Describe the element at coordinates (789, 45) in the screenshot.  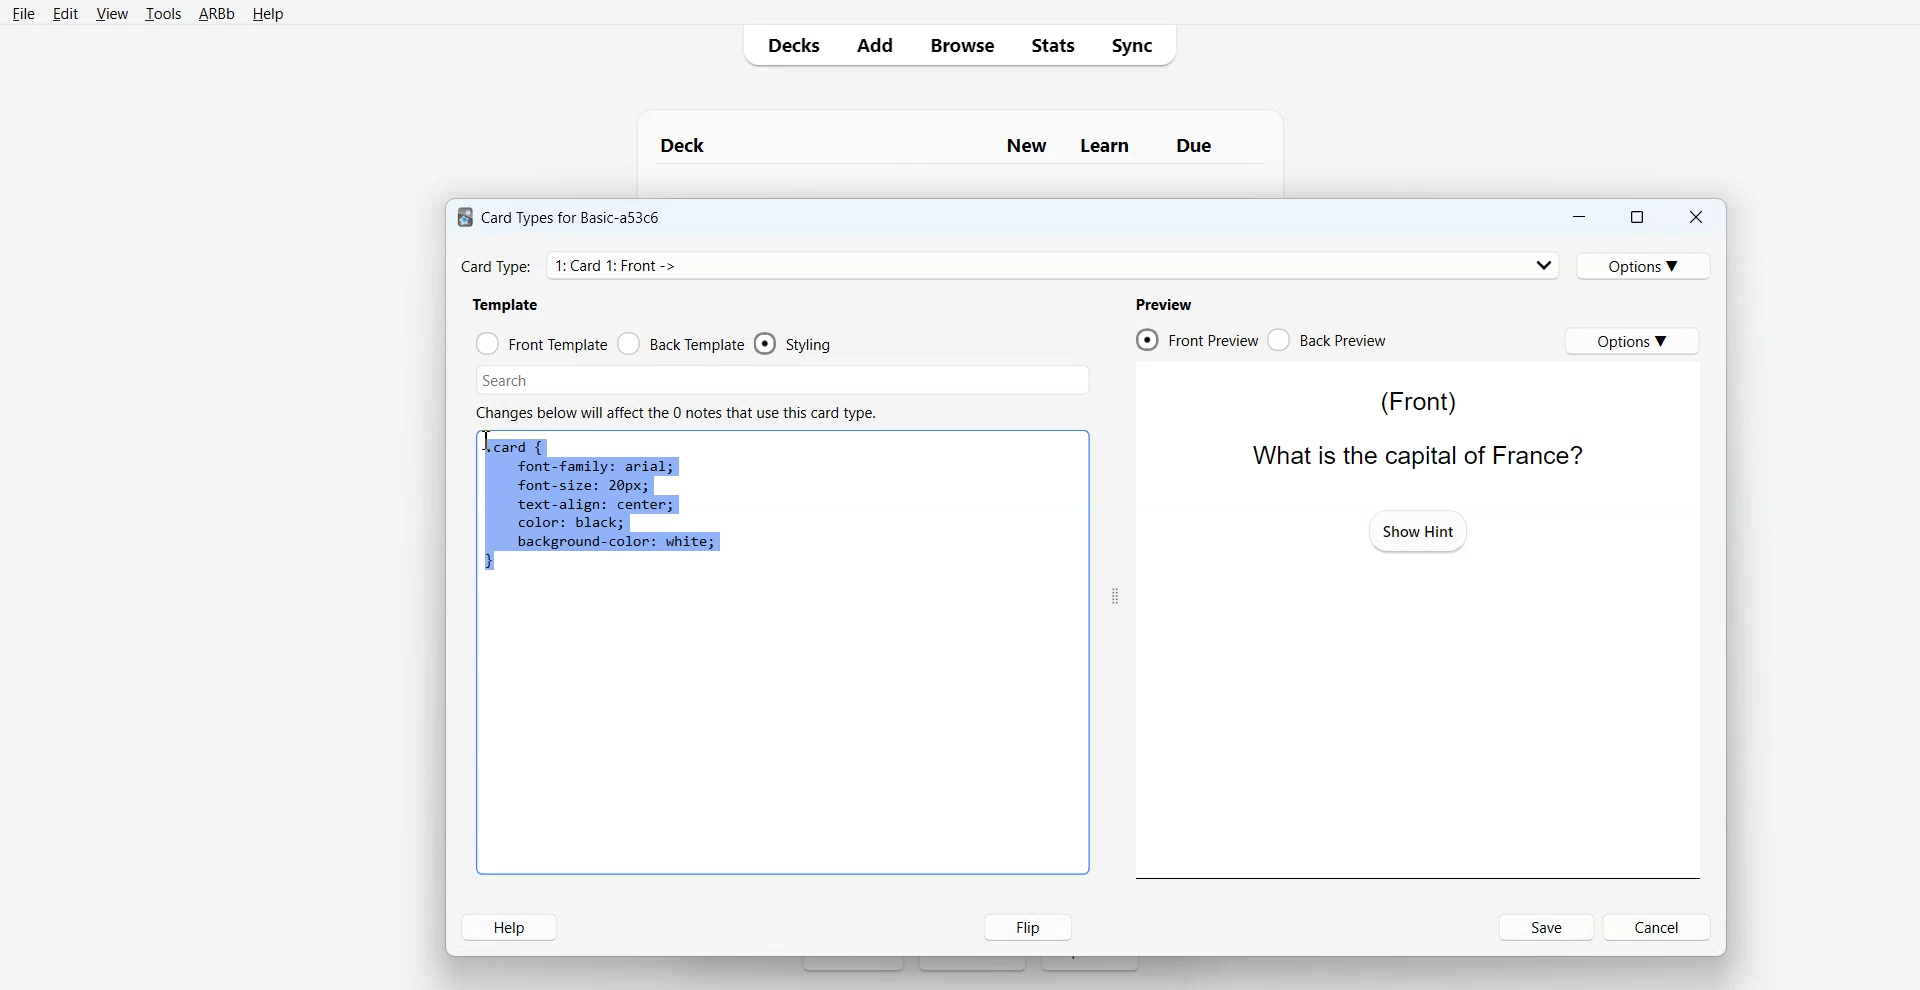
I see `Decks` at that location.